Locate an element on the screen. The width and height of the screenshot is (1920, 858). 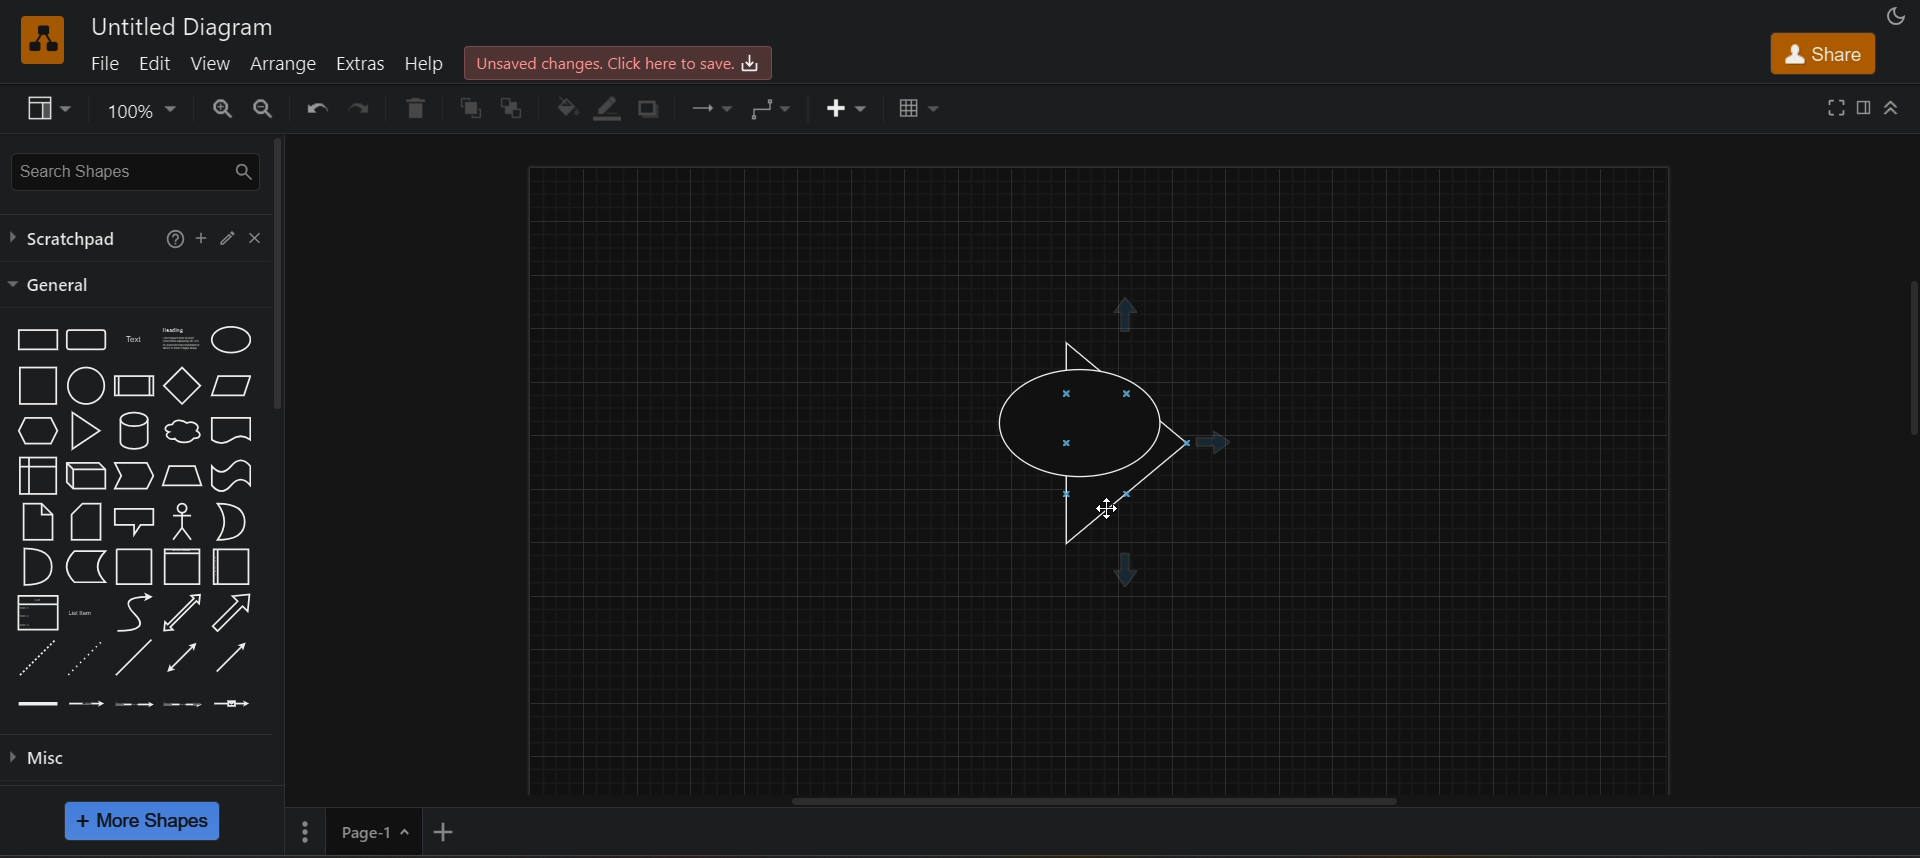
connector with 3 label is located at coordinates (184, 704).